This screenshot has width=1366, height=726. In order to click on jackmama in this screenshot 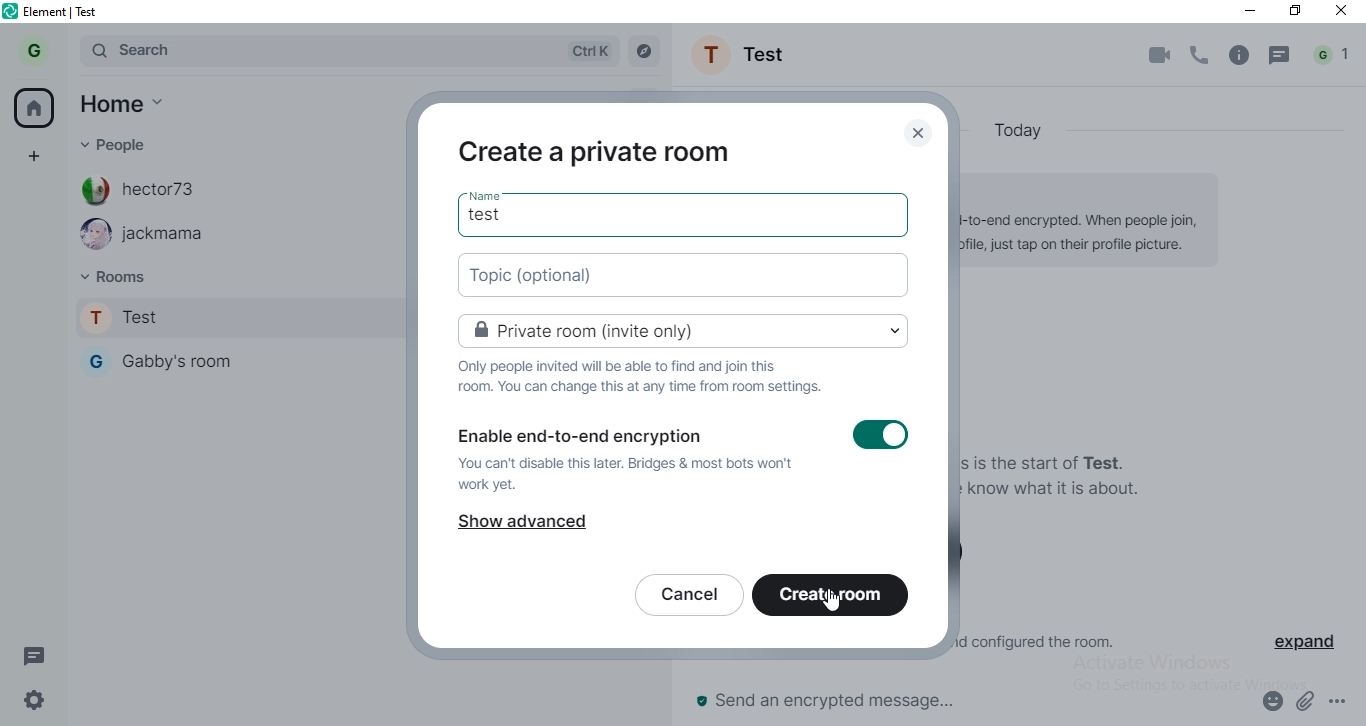, I will do `click(149, 235)`.